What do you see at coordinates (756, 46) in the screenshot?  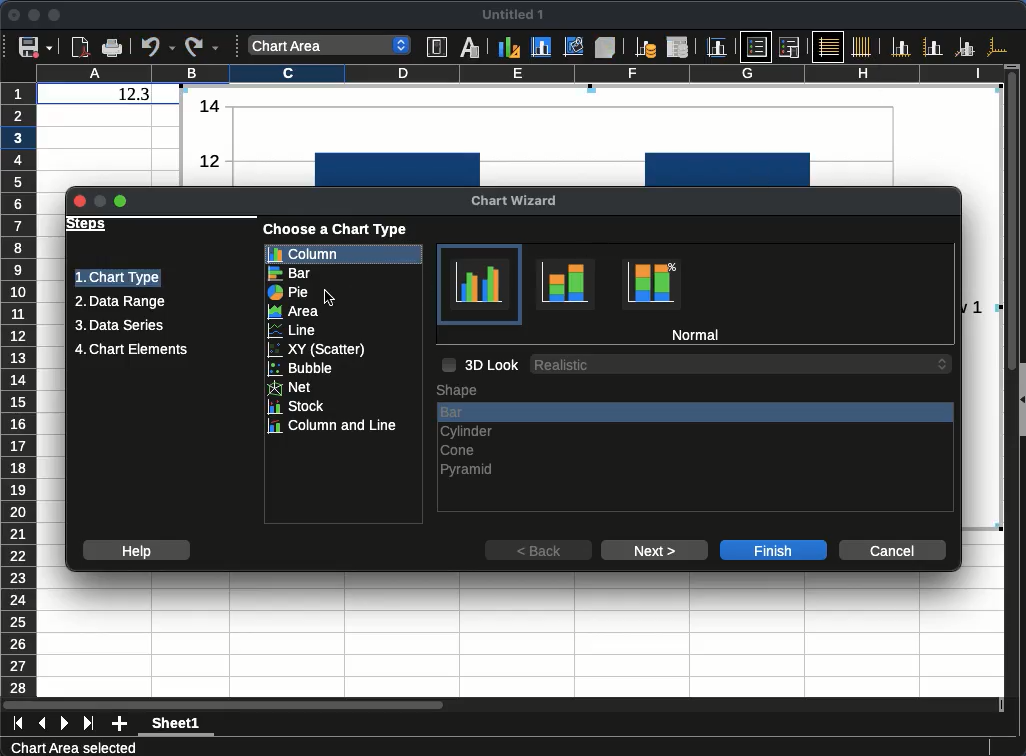 I see `Legend on/off, current selection` at bounding box center [756, 46].